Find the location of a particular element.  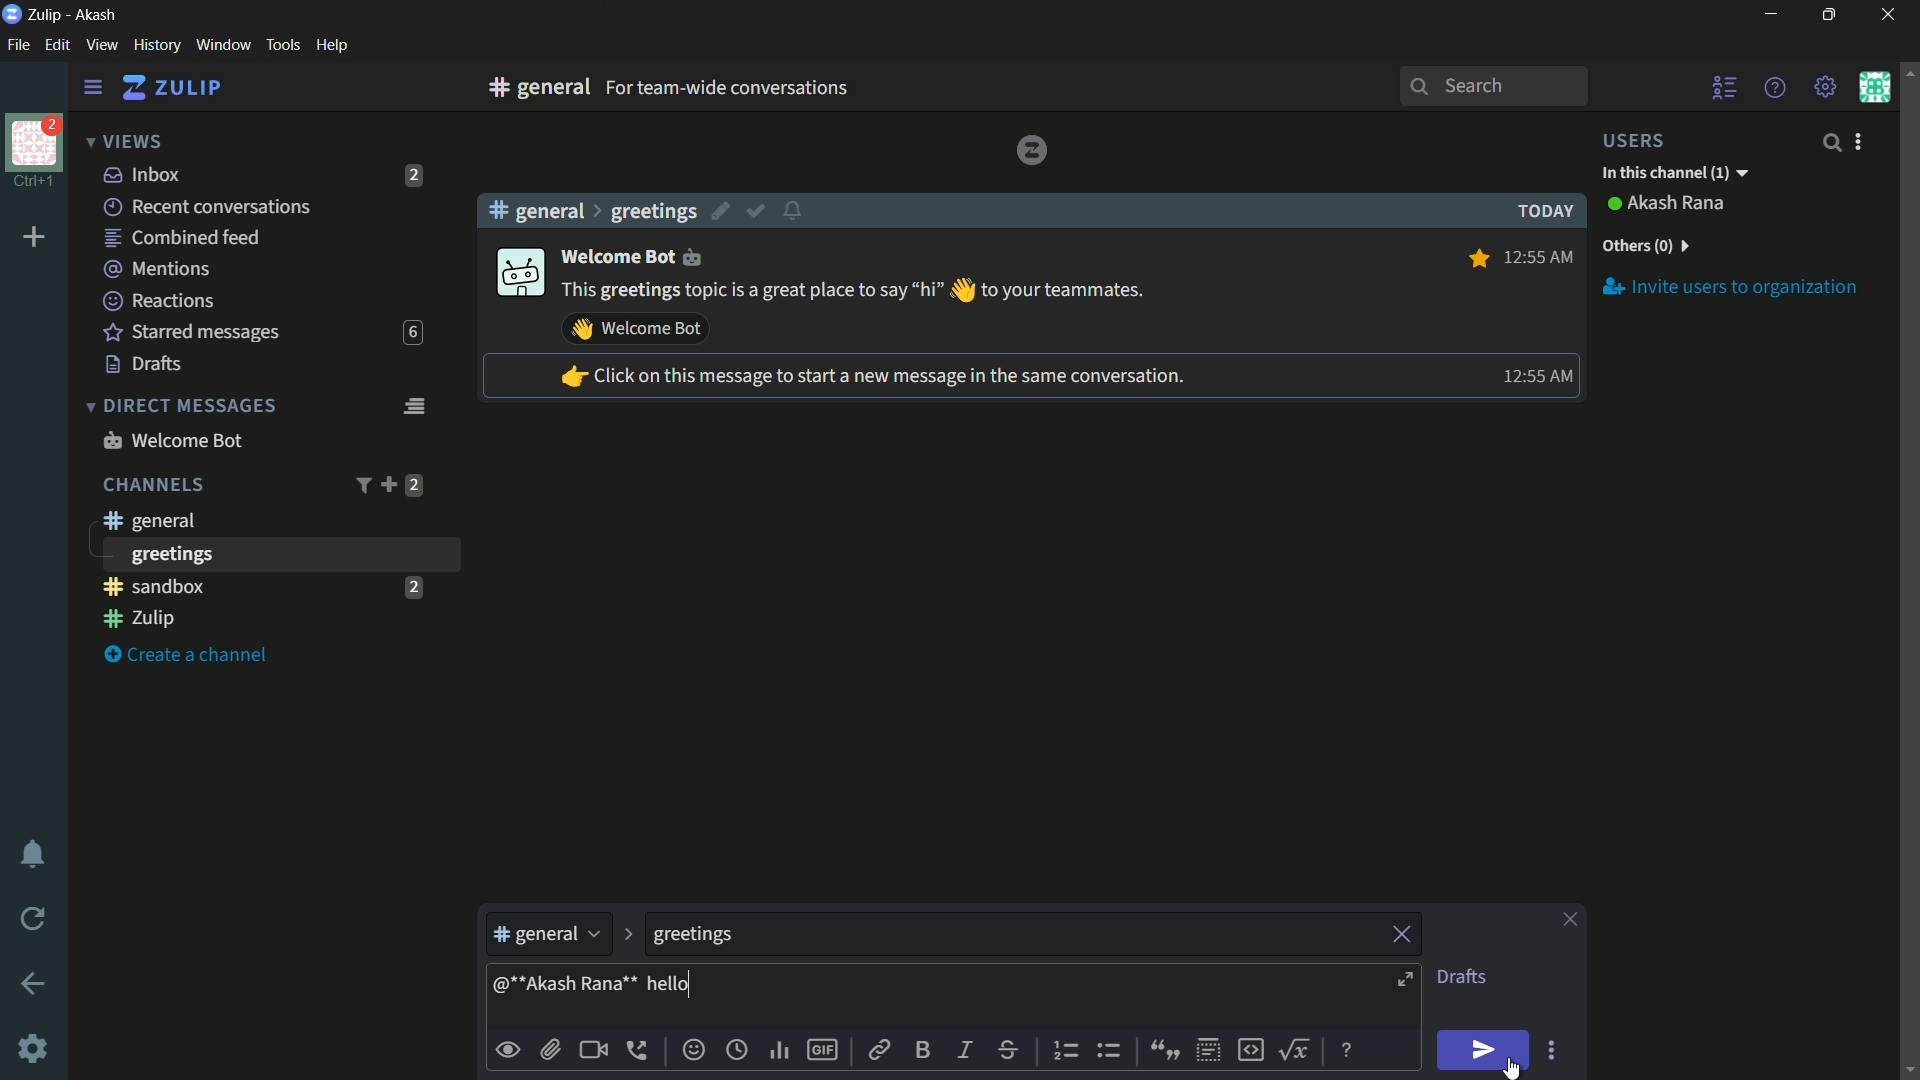

help menu is located at coordinates (331, 46).